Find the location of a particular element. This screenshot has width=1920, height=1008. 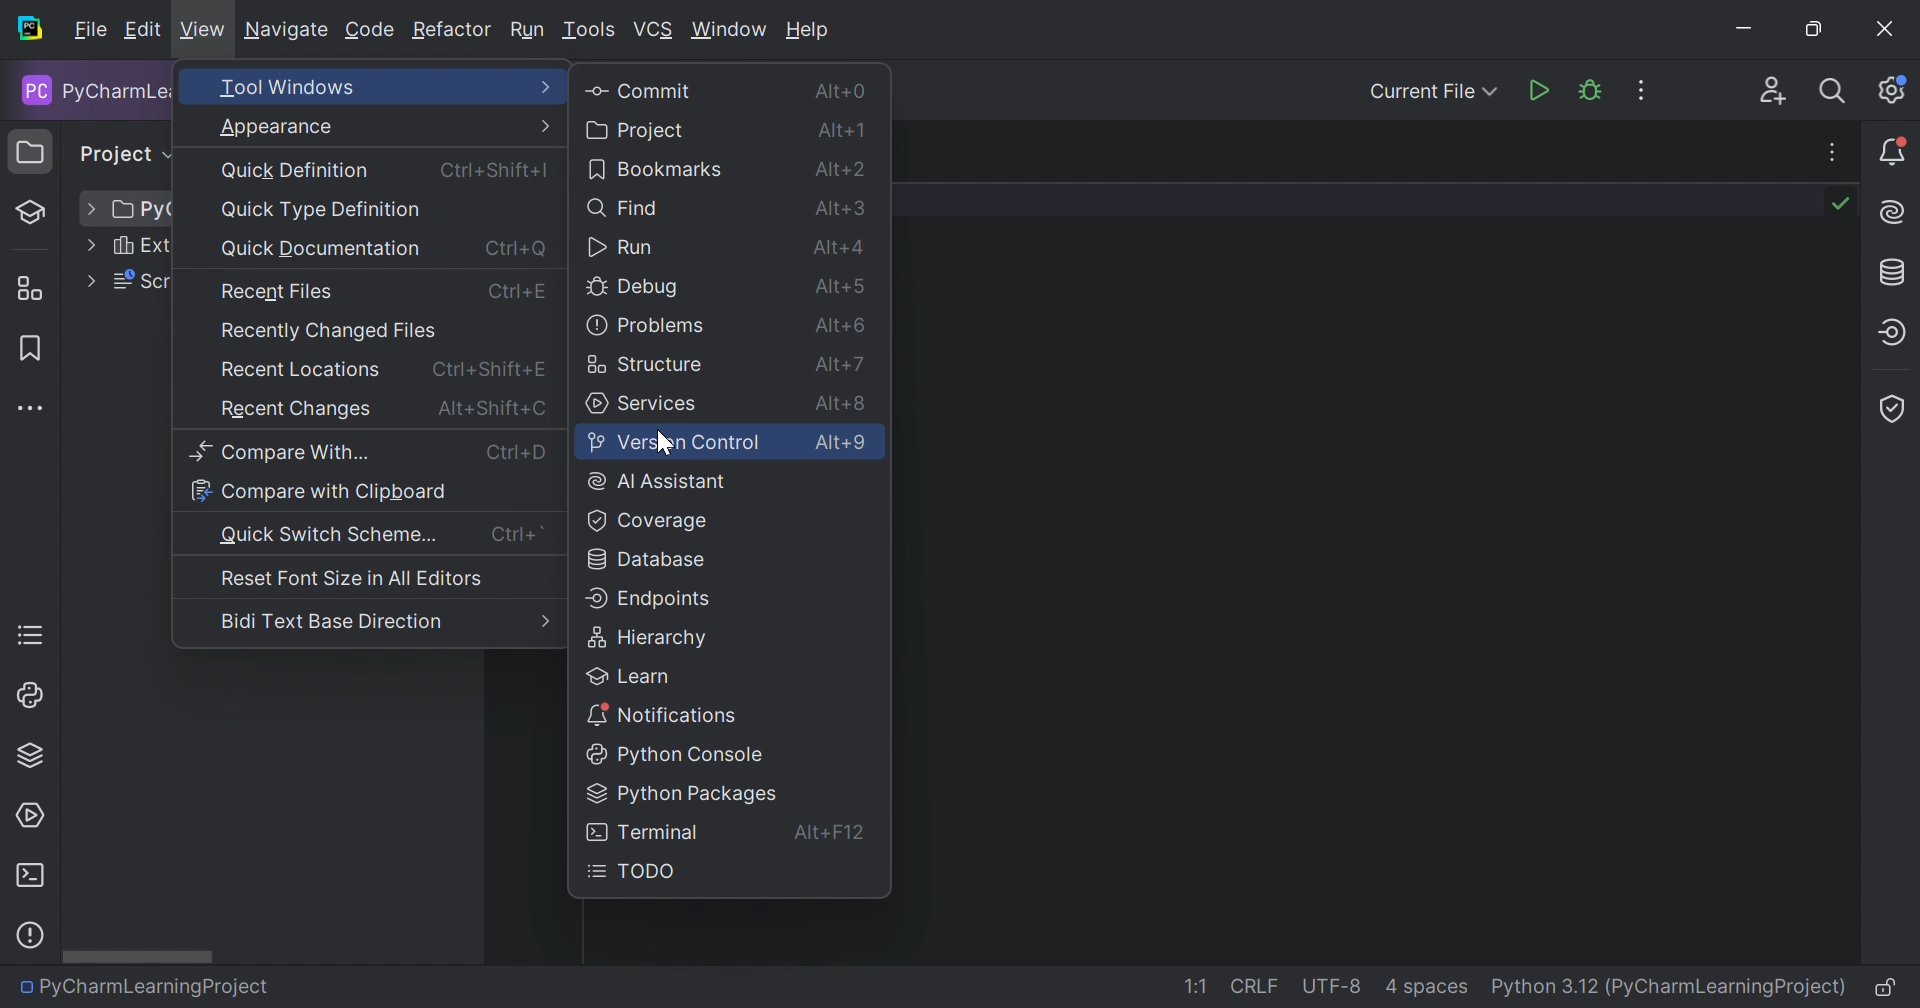

Project is located at coordinates (635, 130).